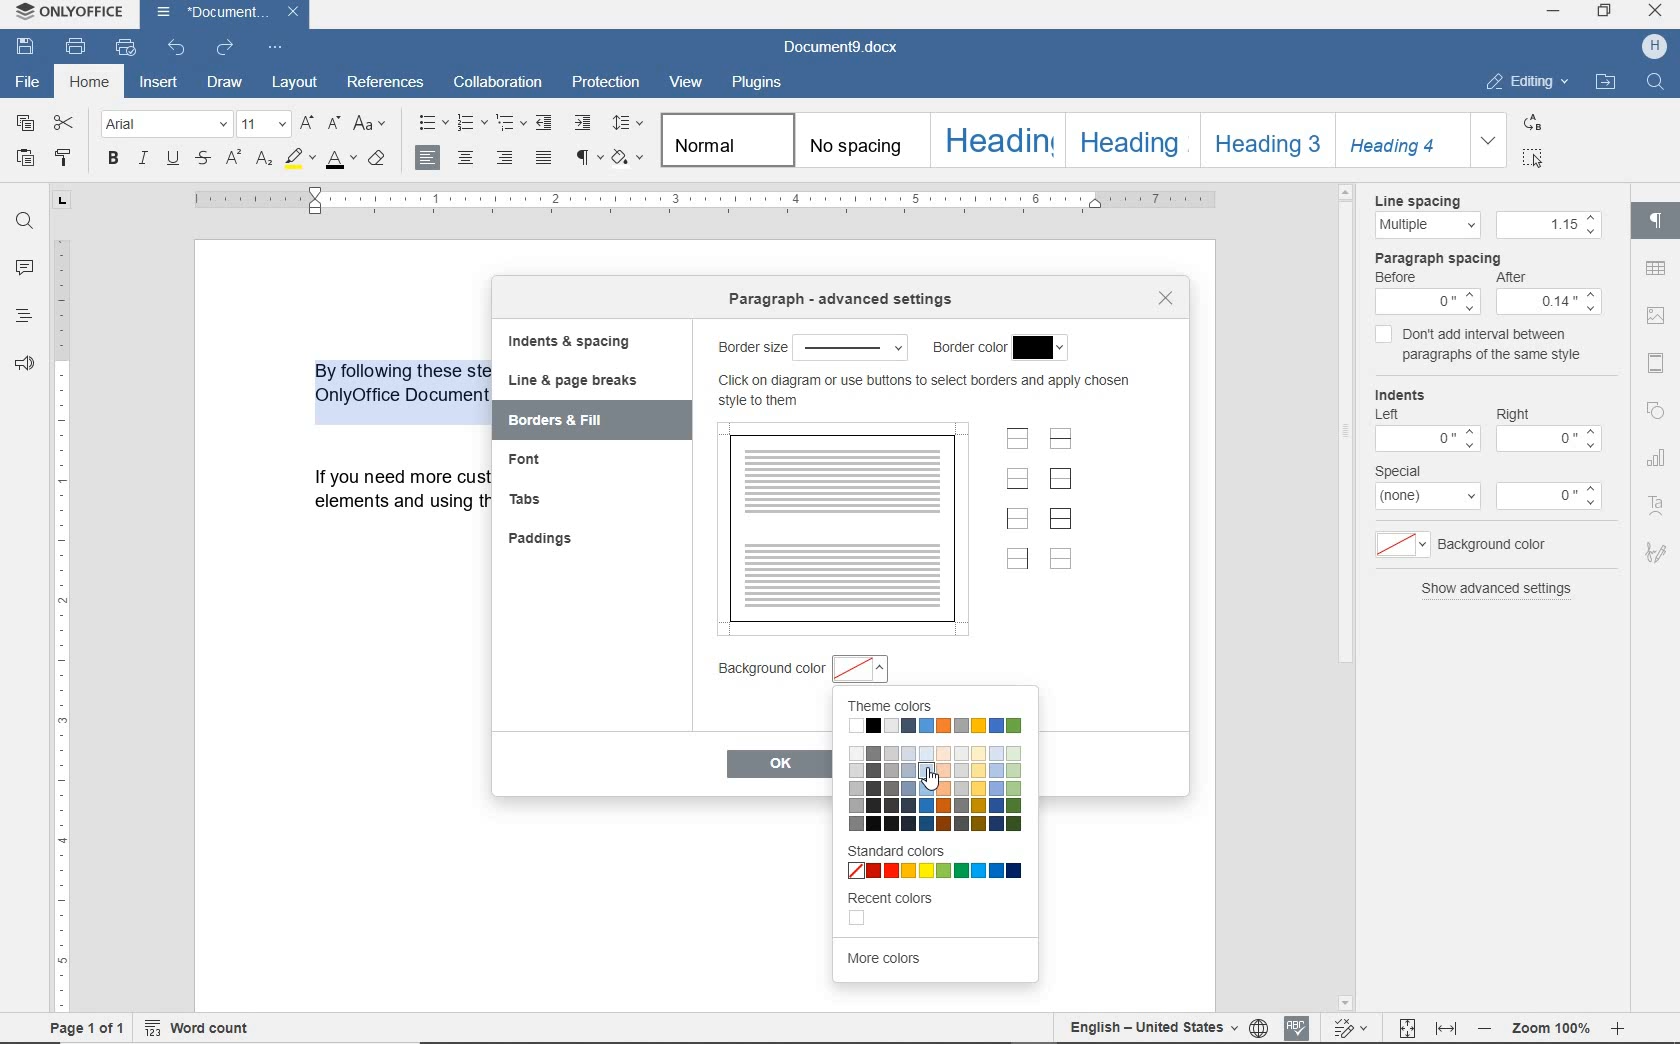 This screenshot has height=1044, width=1680. Describe the element at coordinates (845, 531) in the screenshot. I see `preview` at that location.